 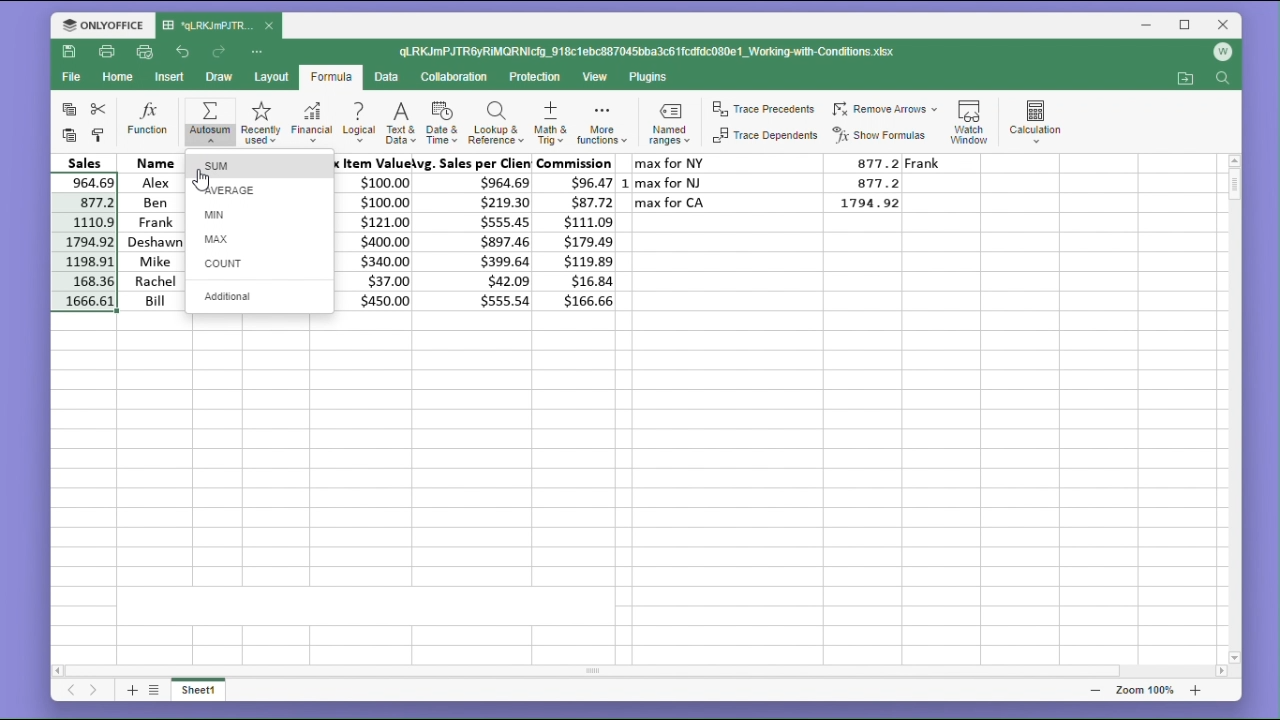 I want to click on math functions, so click(x=601, y=125).